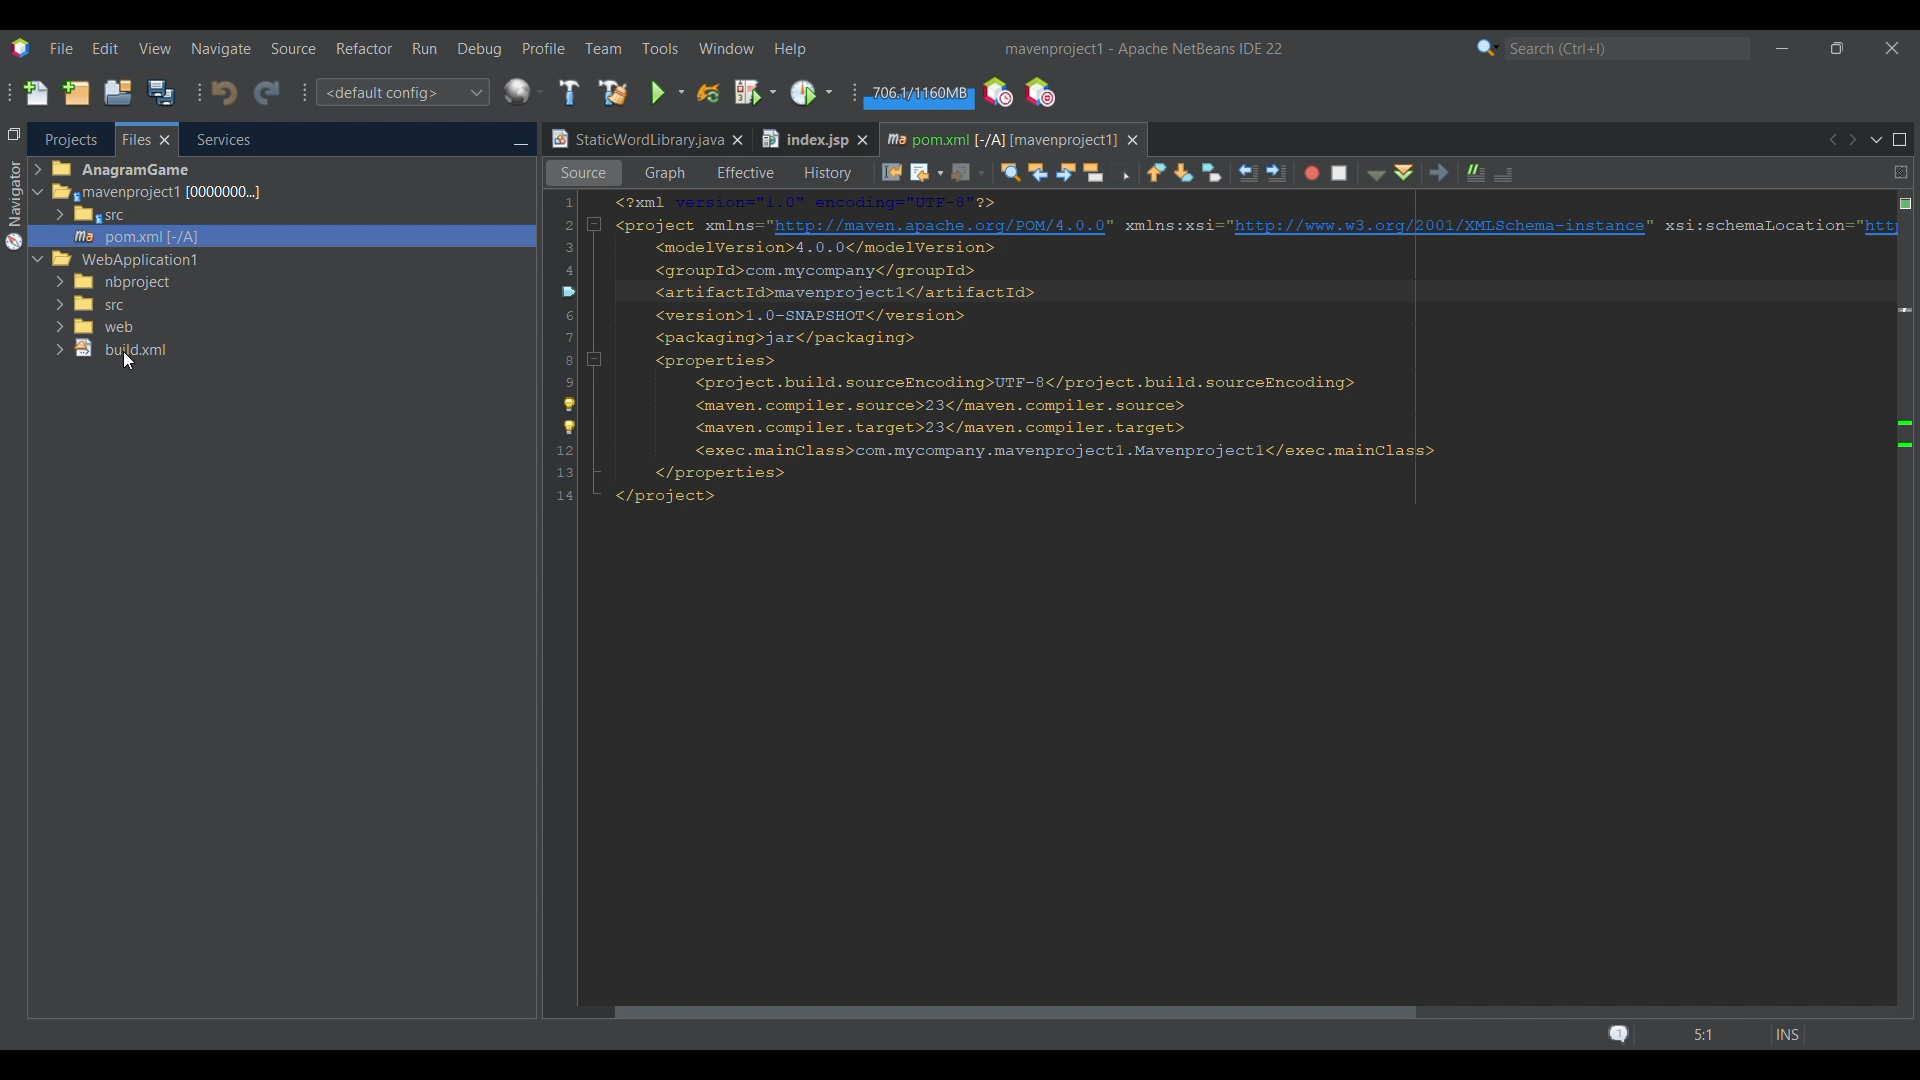  Describe the element at coordinates (1901, 172) in the screenshot. I see `Split window horizontally or vertically` at that location.